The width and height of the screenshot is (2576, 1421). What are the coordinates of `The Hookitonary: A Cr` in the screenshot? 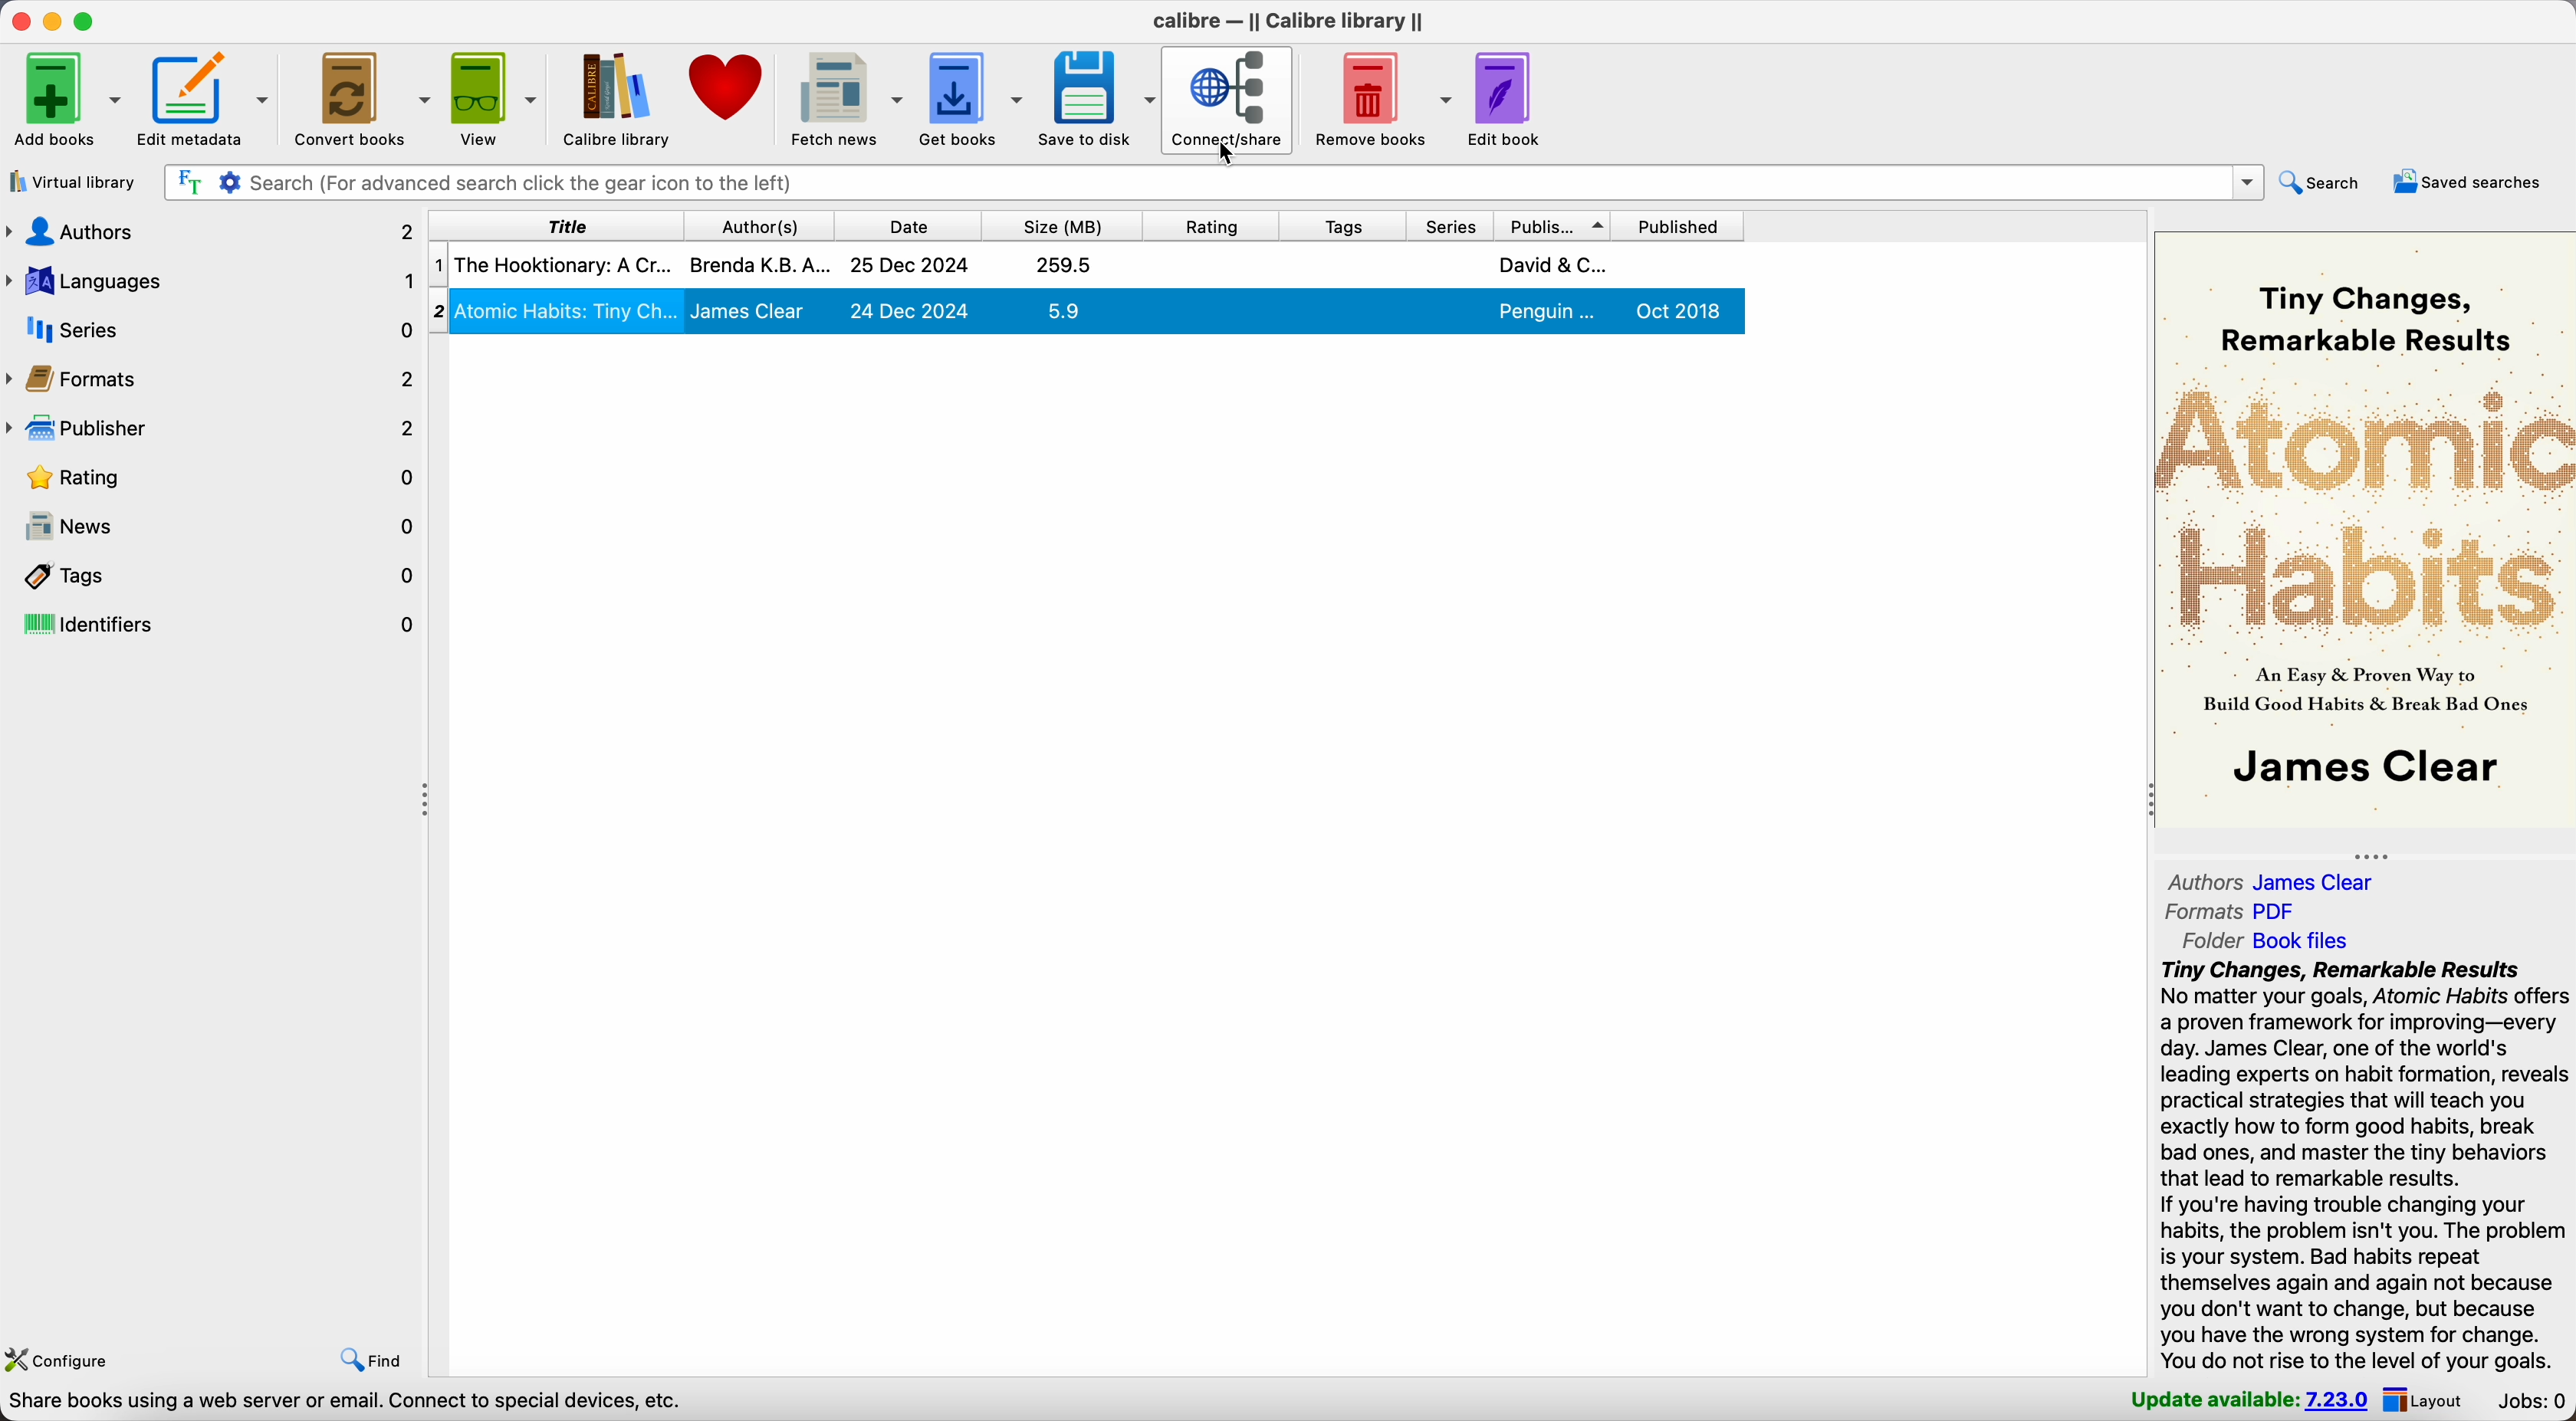 It's located at (562, 264).